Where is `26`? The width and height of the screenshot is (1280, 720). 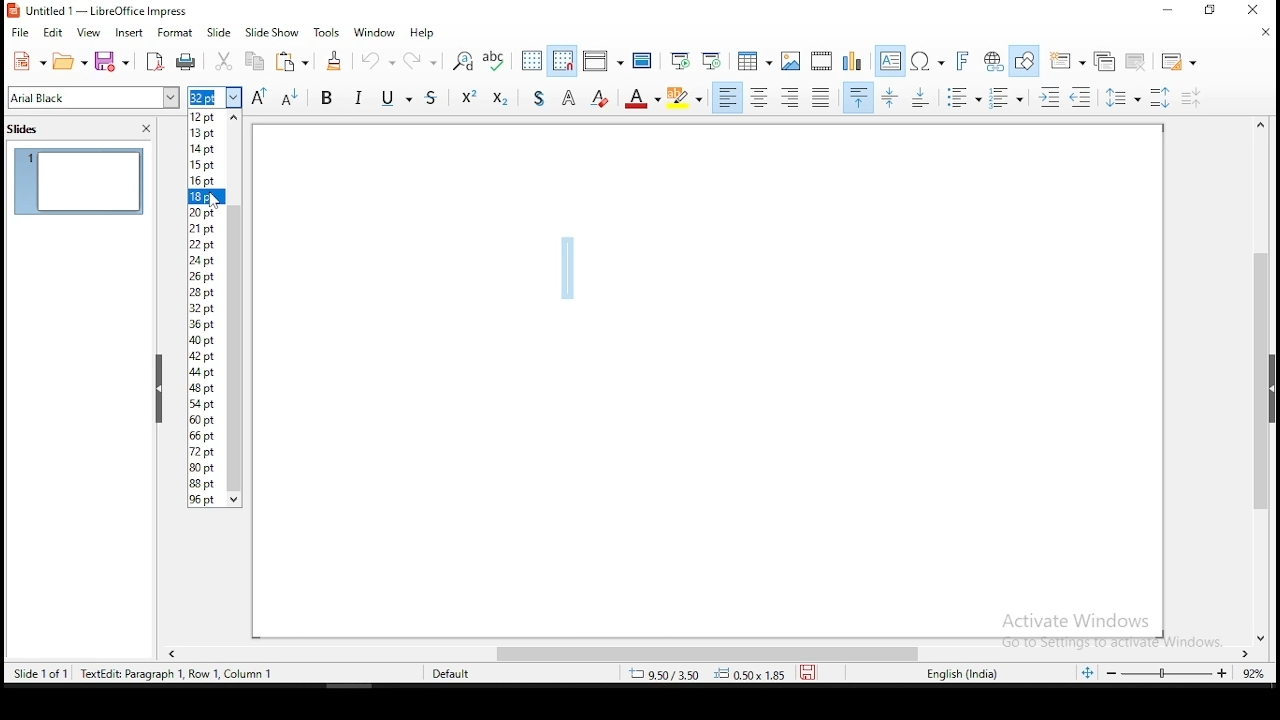
26 is located at coordinates (206, 276).